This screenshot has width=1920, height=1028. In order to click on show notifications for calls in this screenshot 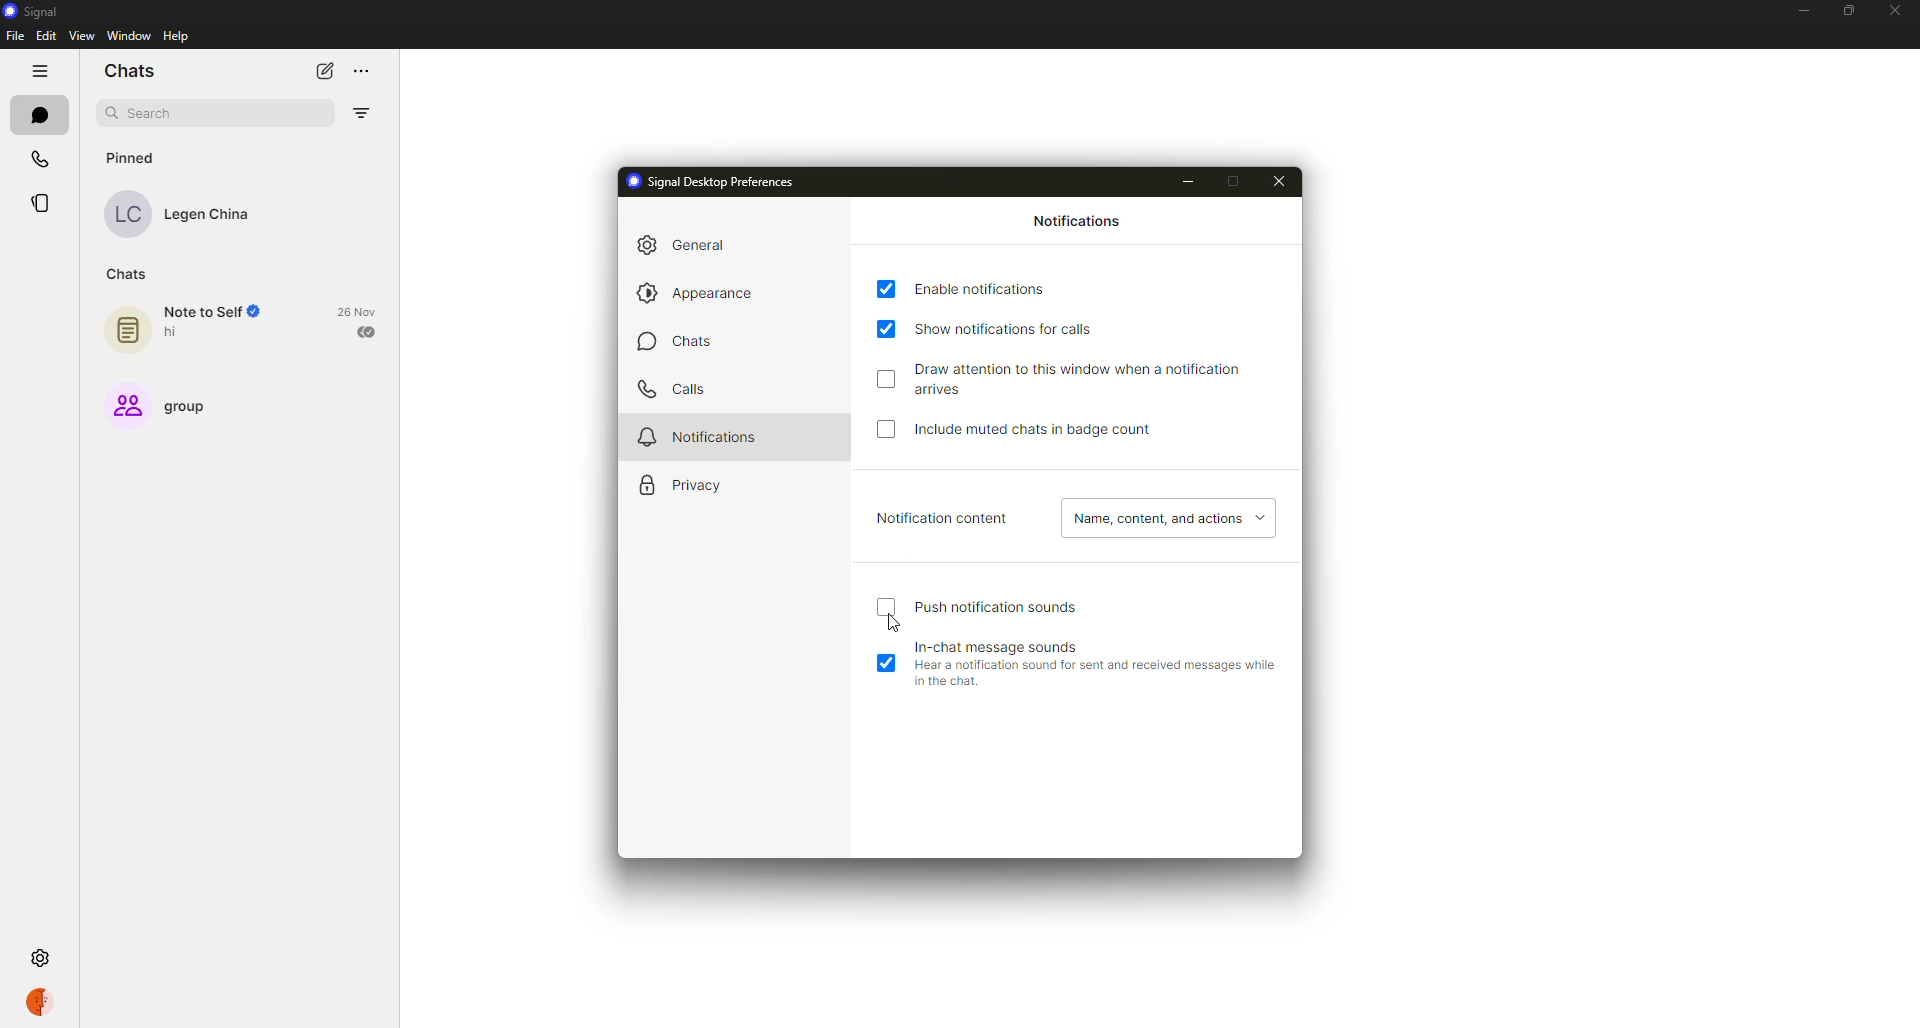, I will do `click(1015, 327)`.